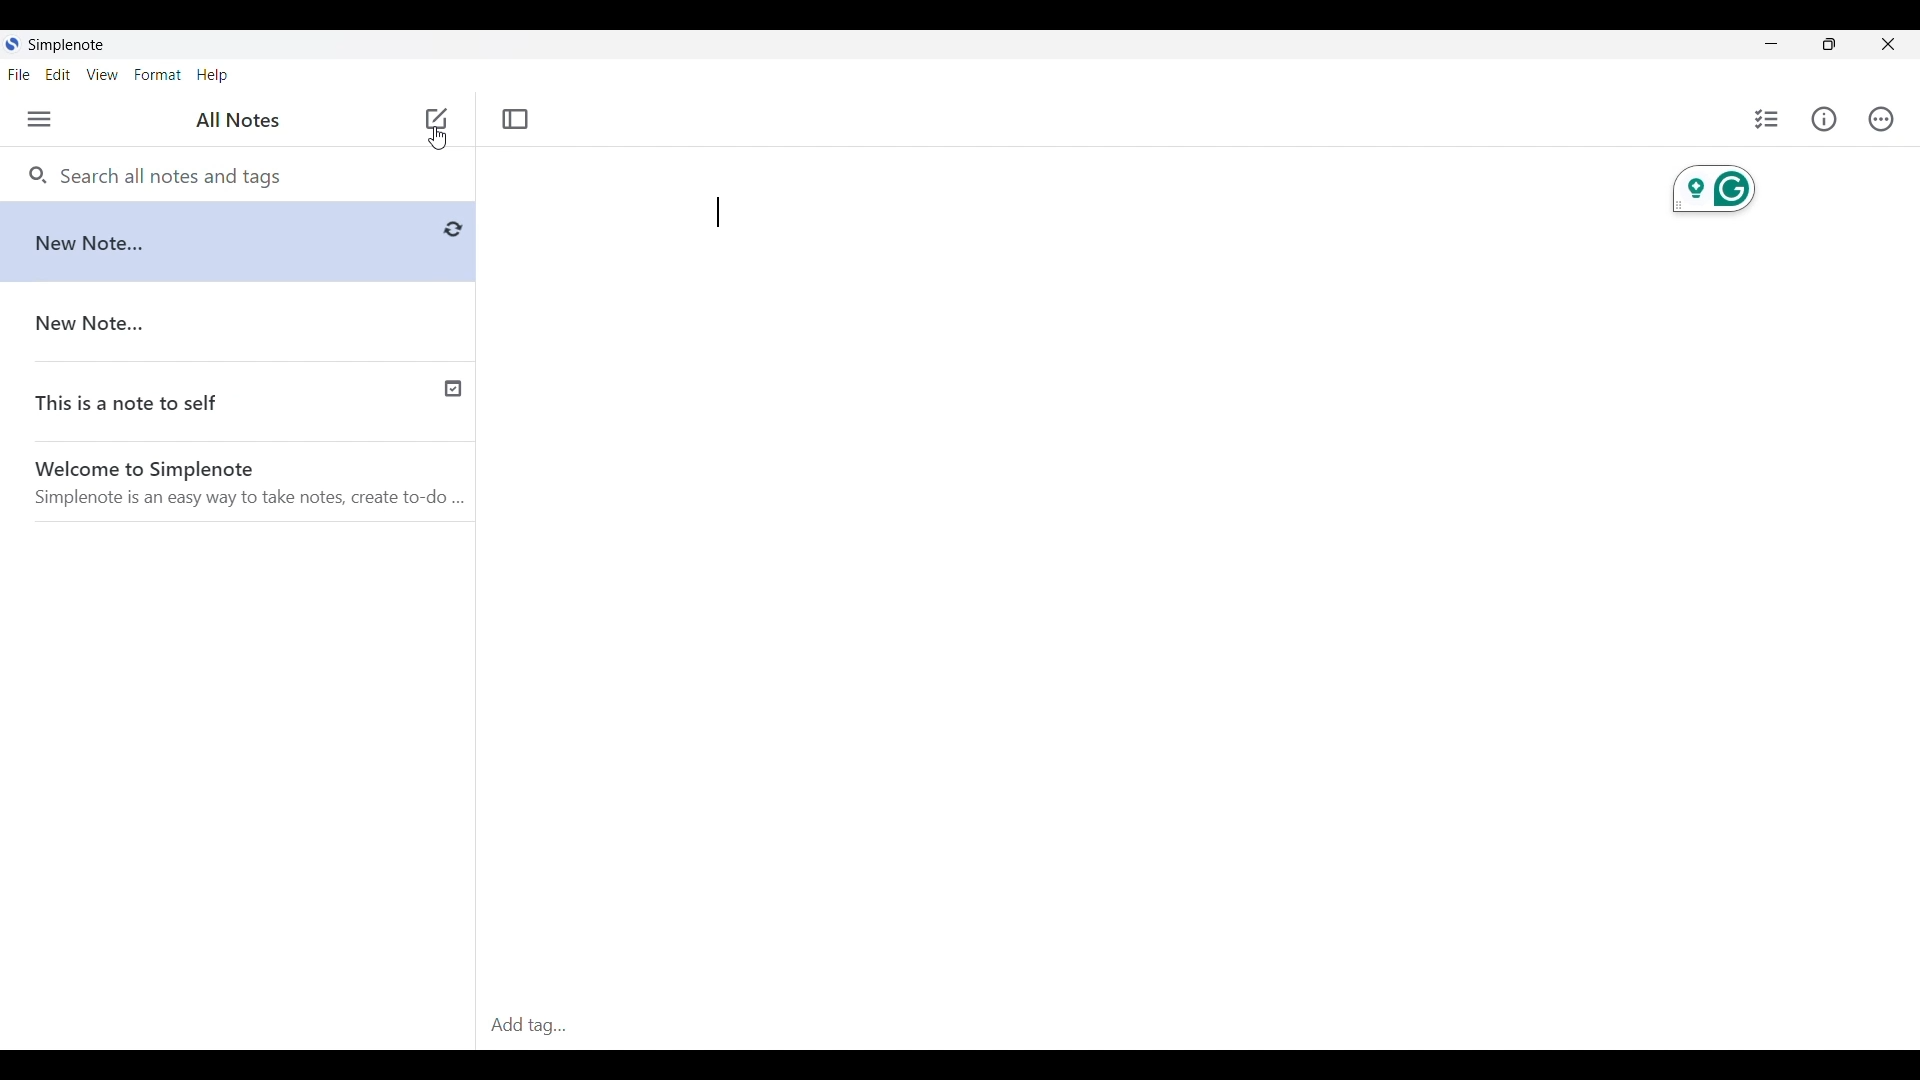 This screenshot has width=1920, height=1080. What do you see at coordinates (237, 120) in the screenshot?
I see `All Notes(Title of left side panel)` at bounding box center [237, 120].